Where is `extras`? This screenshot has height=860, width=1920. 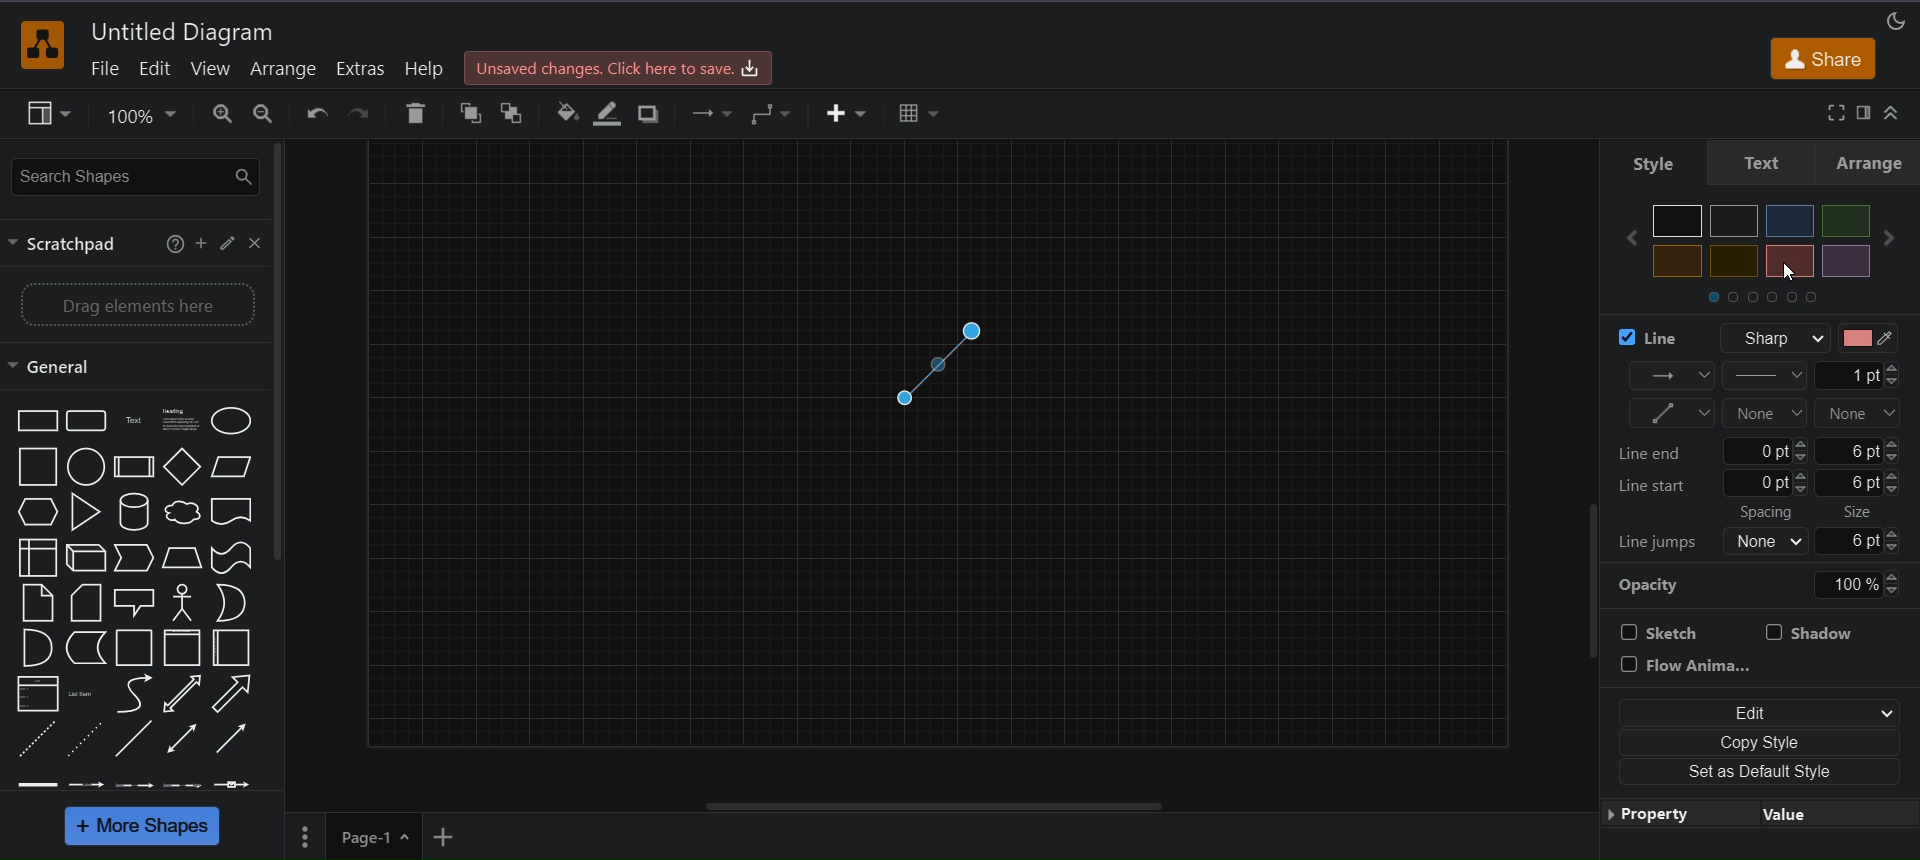
extras is located at coordinates (361, 69).